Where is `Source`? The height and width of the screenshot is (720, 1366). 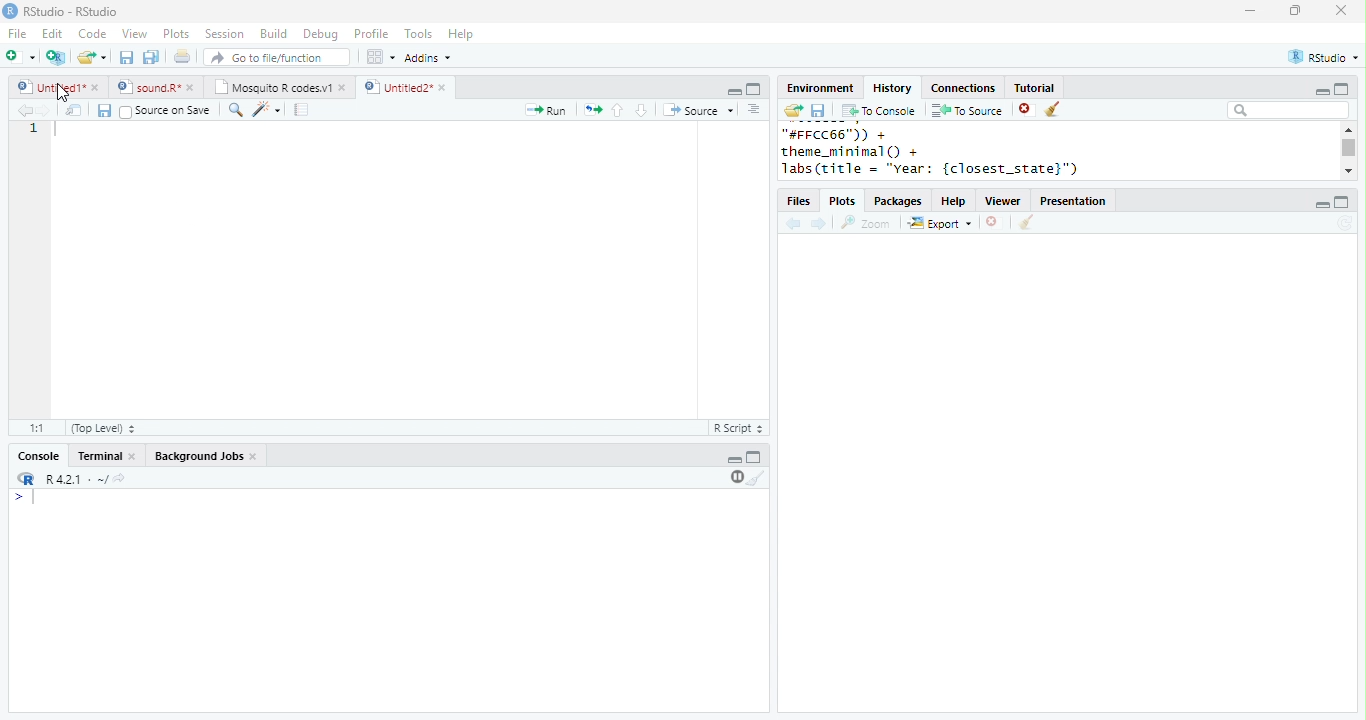
Source is located at coordinates (698, 109).